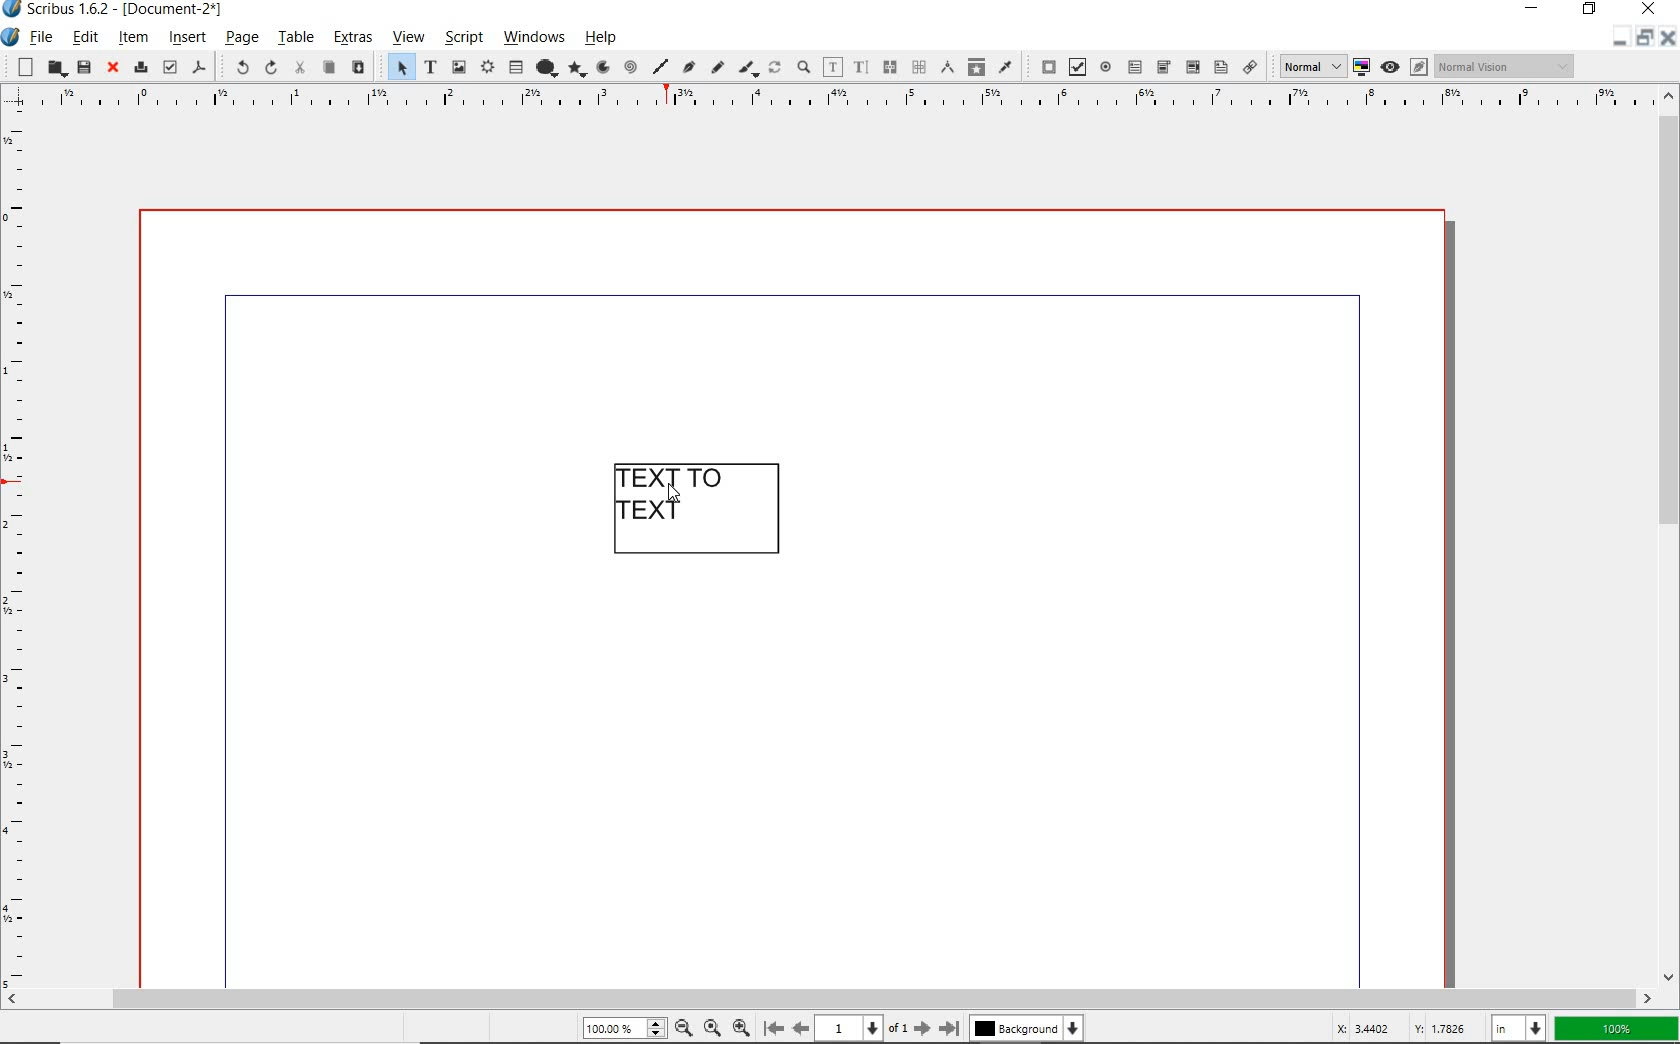  What do you see at coordinates (602, 69) in the screenshot?
I see `arc` at bounding box center [602, 69].